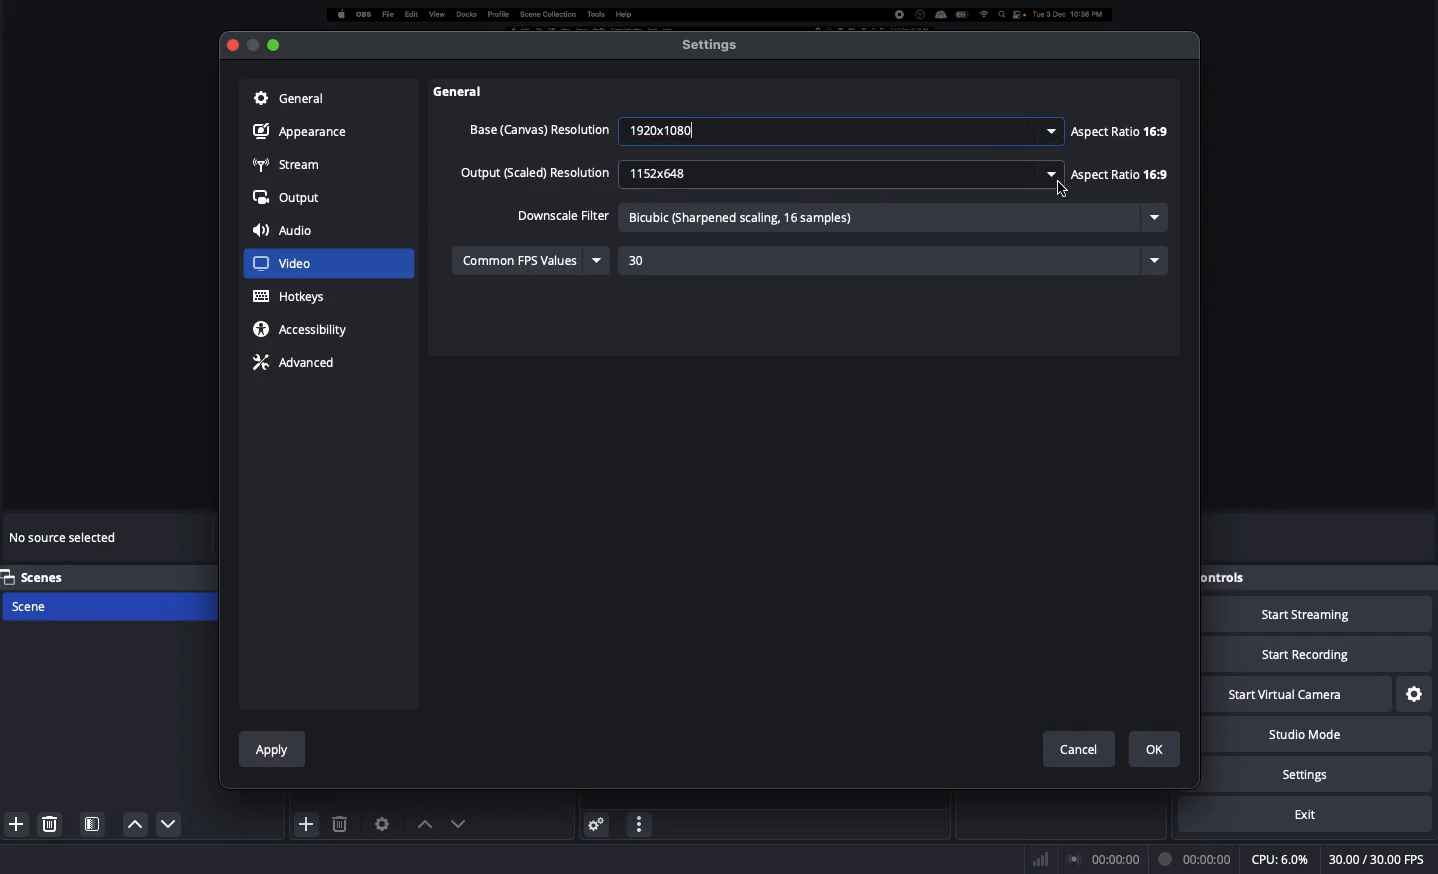 The image size is (1438, 874). I want to click on Move up, so click(421, 824).